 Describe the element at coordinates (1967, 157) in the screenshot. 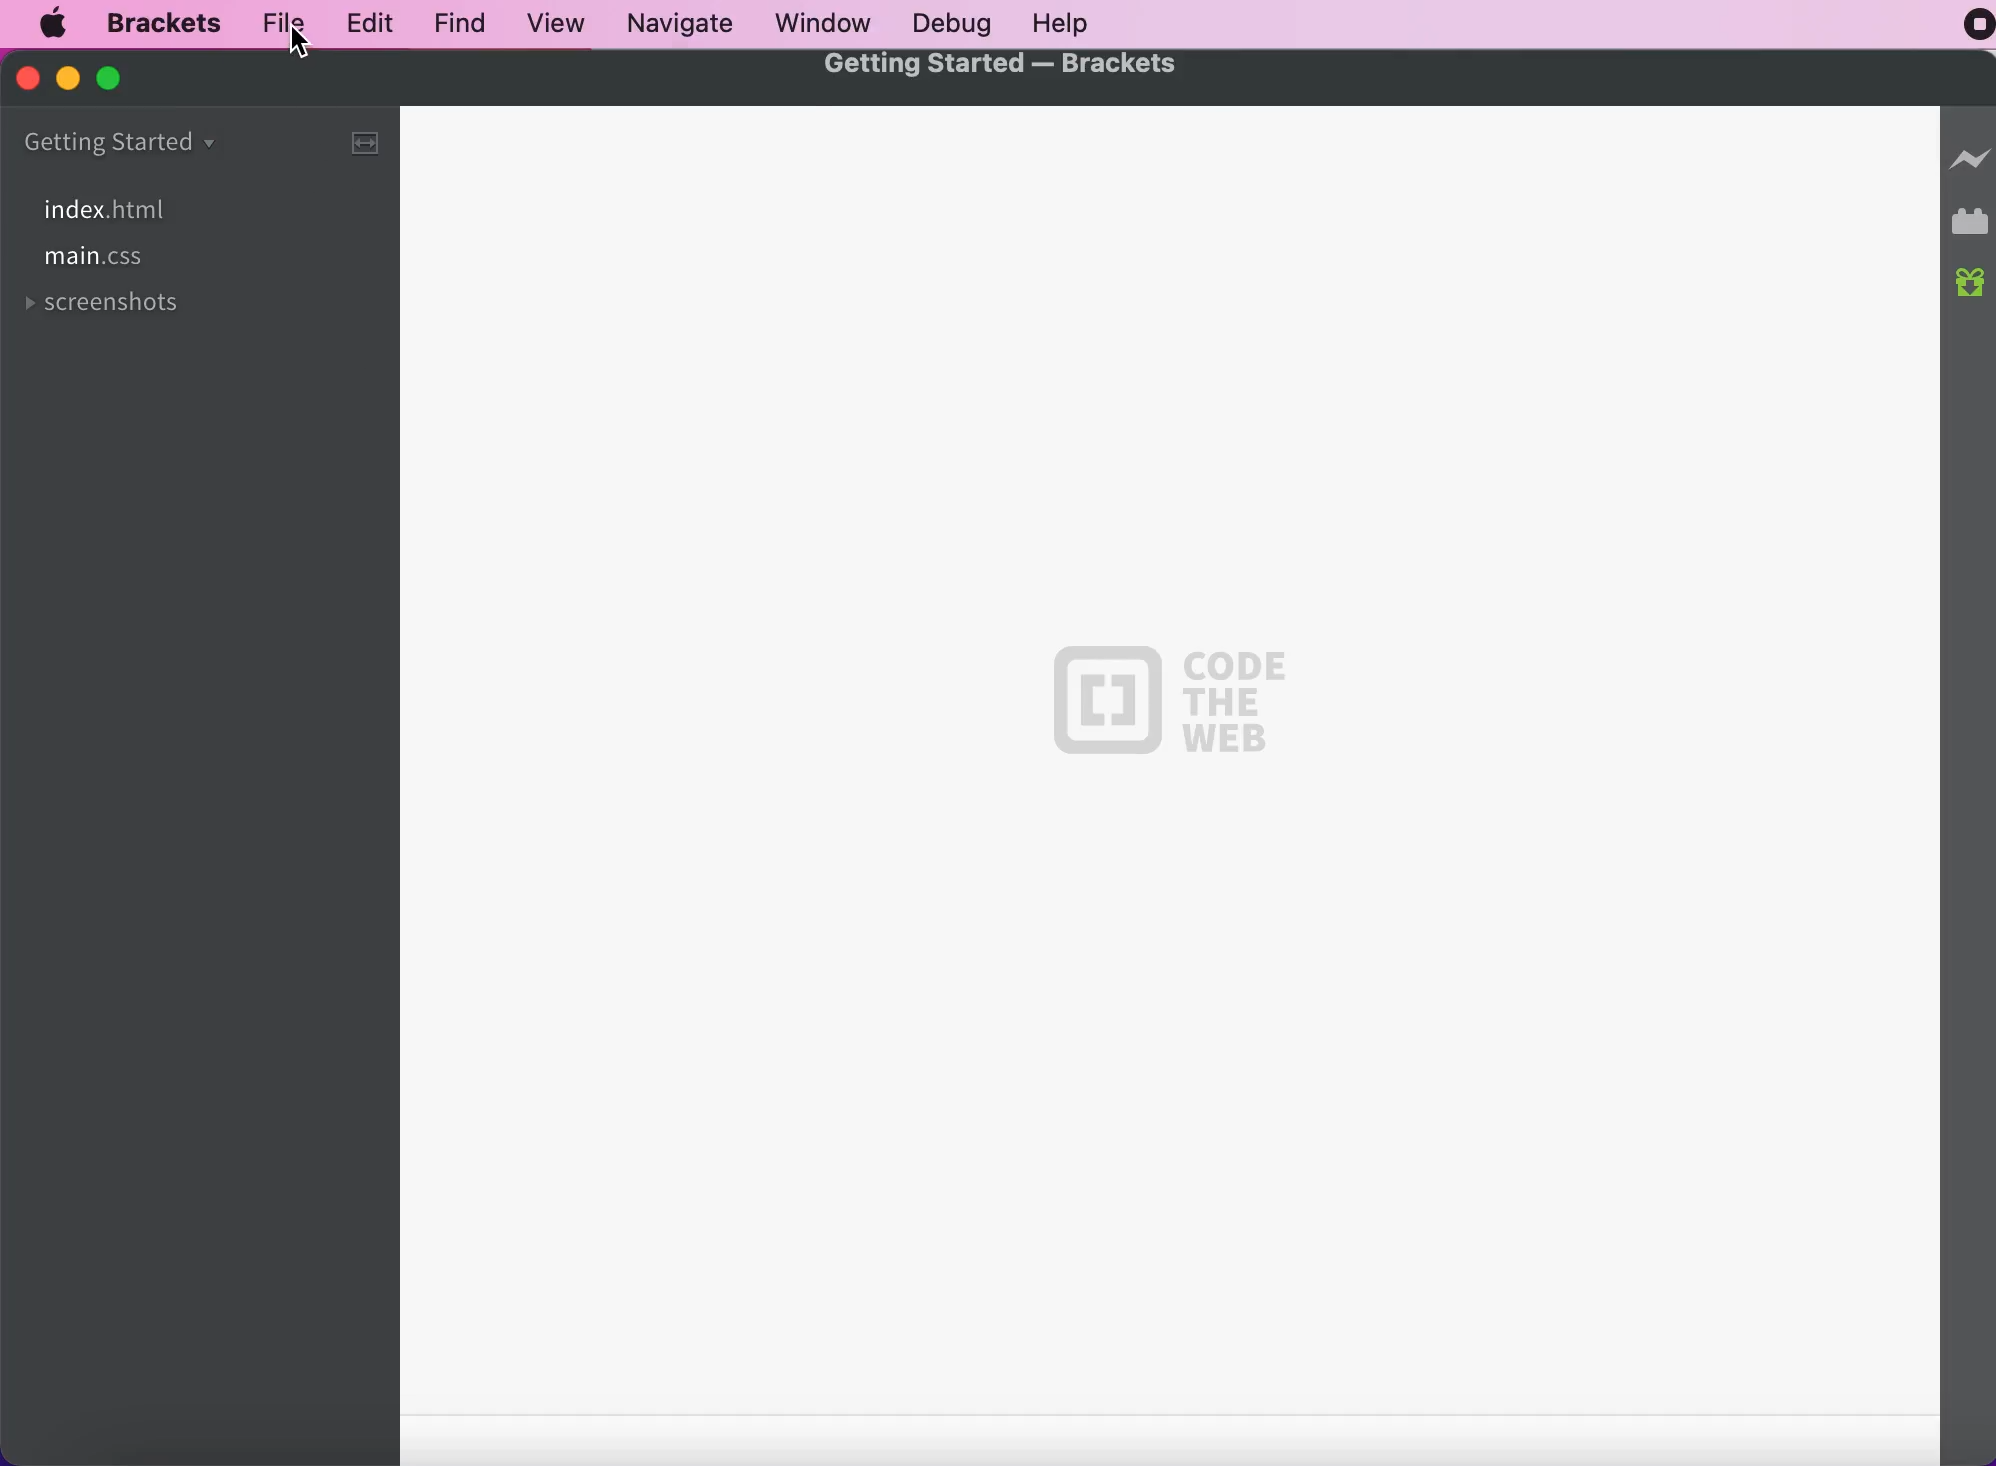

I see `live preview` at that location.